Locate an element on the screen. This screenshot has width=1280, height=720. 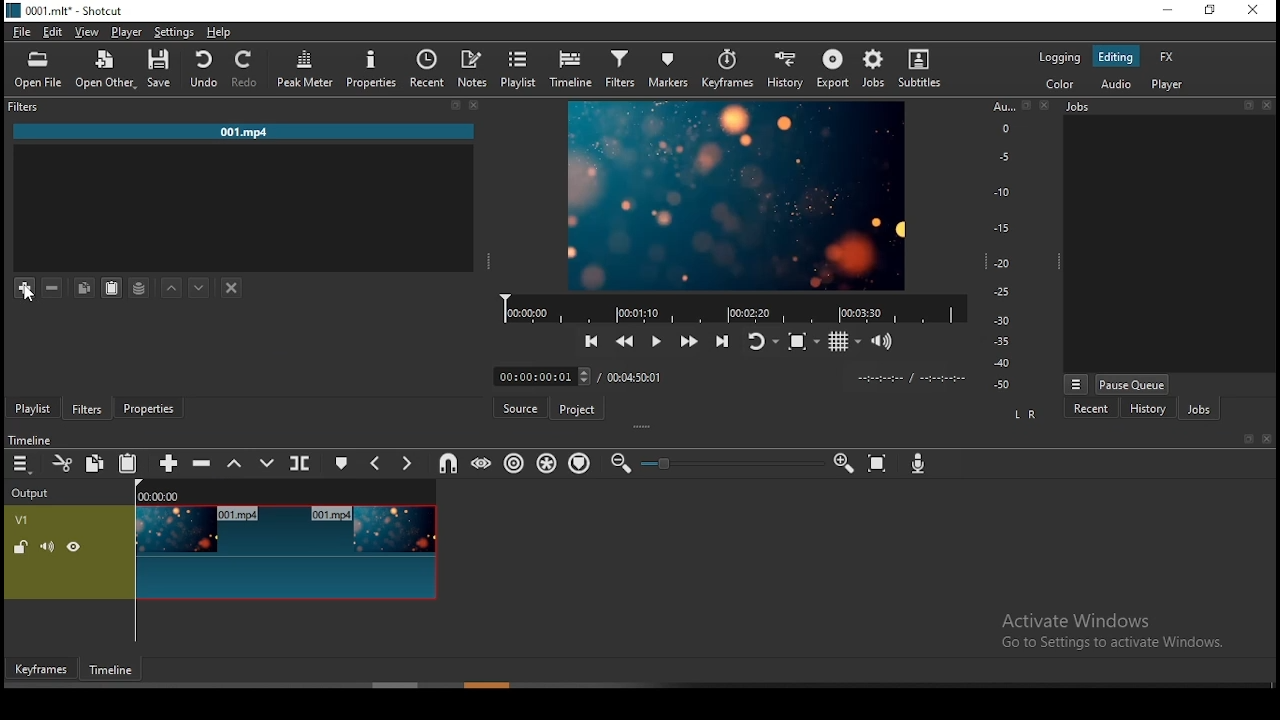
save is located at coordinates (165, 72).